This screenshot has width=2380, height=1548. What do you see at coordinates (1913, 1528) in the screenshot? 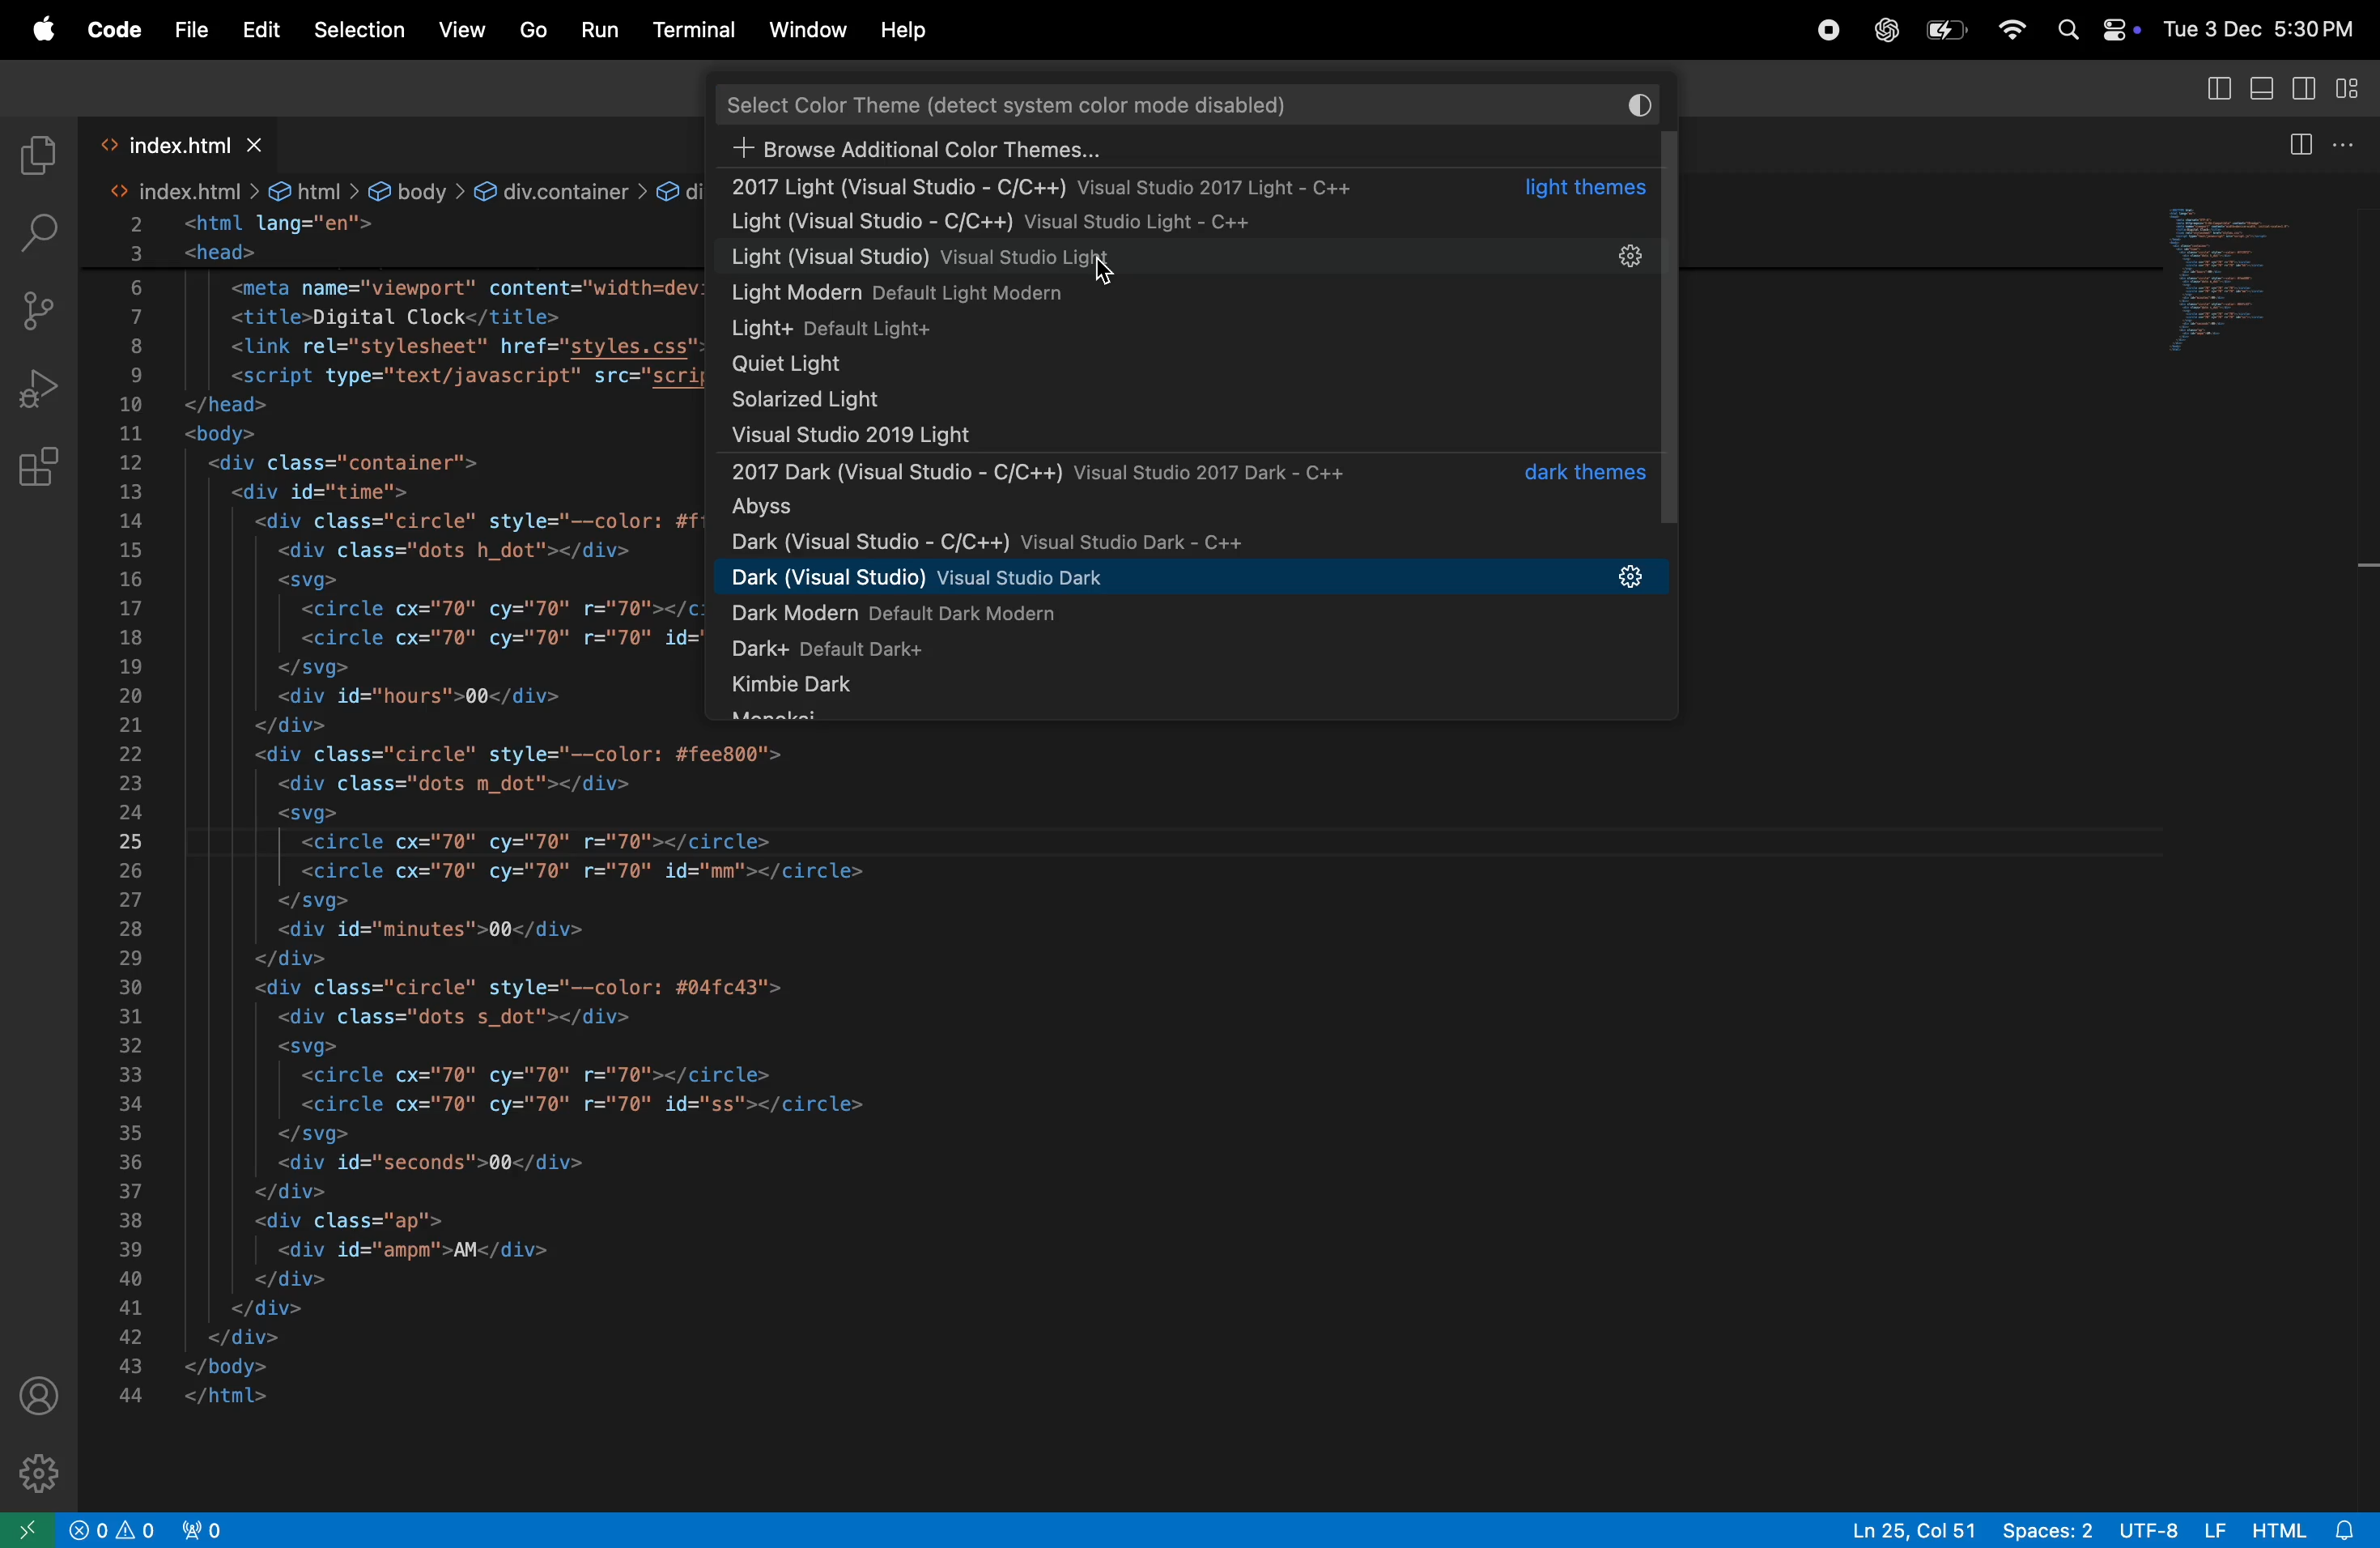
I see `ln 25 col 51` at bounding box center [1913, 1528].